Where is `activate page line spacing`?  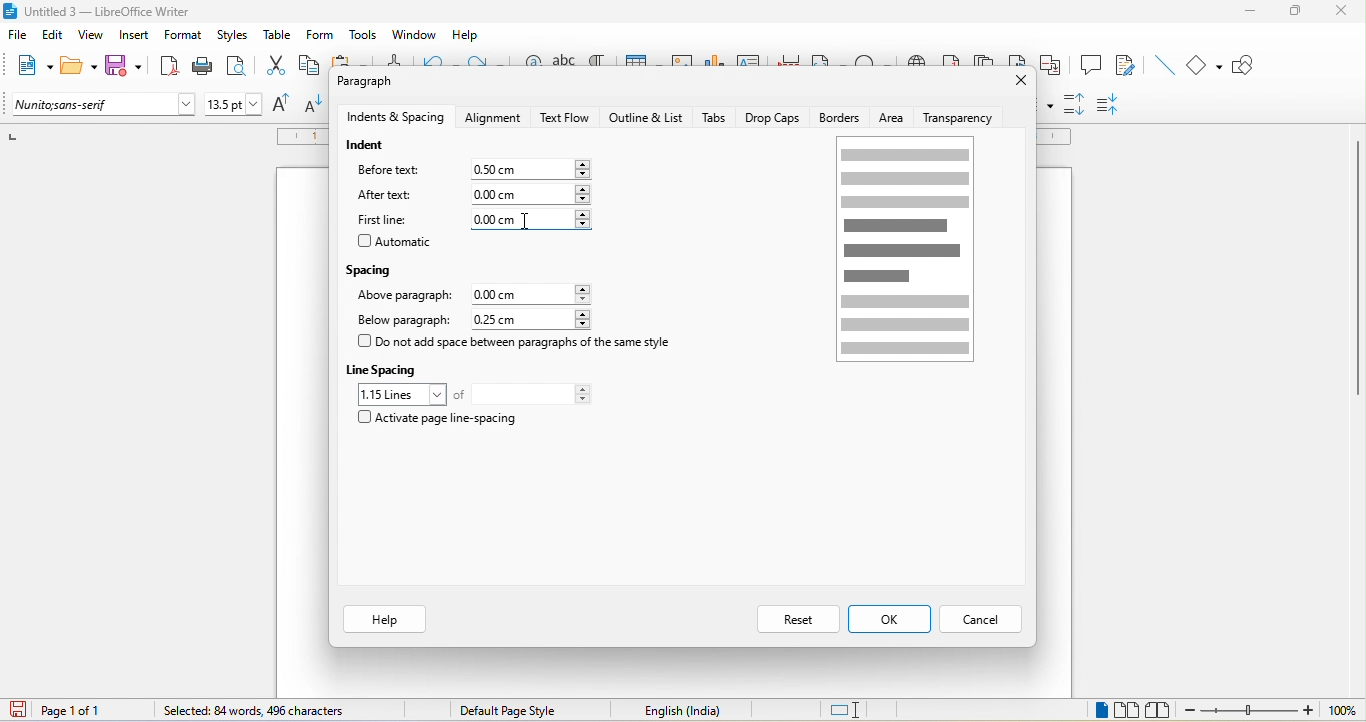 activate page line spacing is located at coordinates (450, 420).